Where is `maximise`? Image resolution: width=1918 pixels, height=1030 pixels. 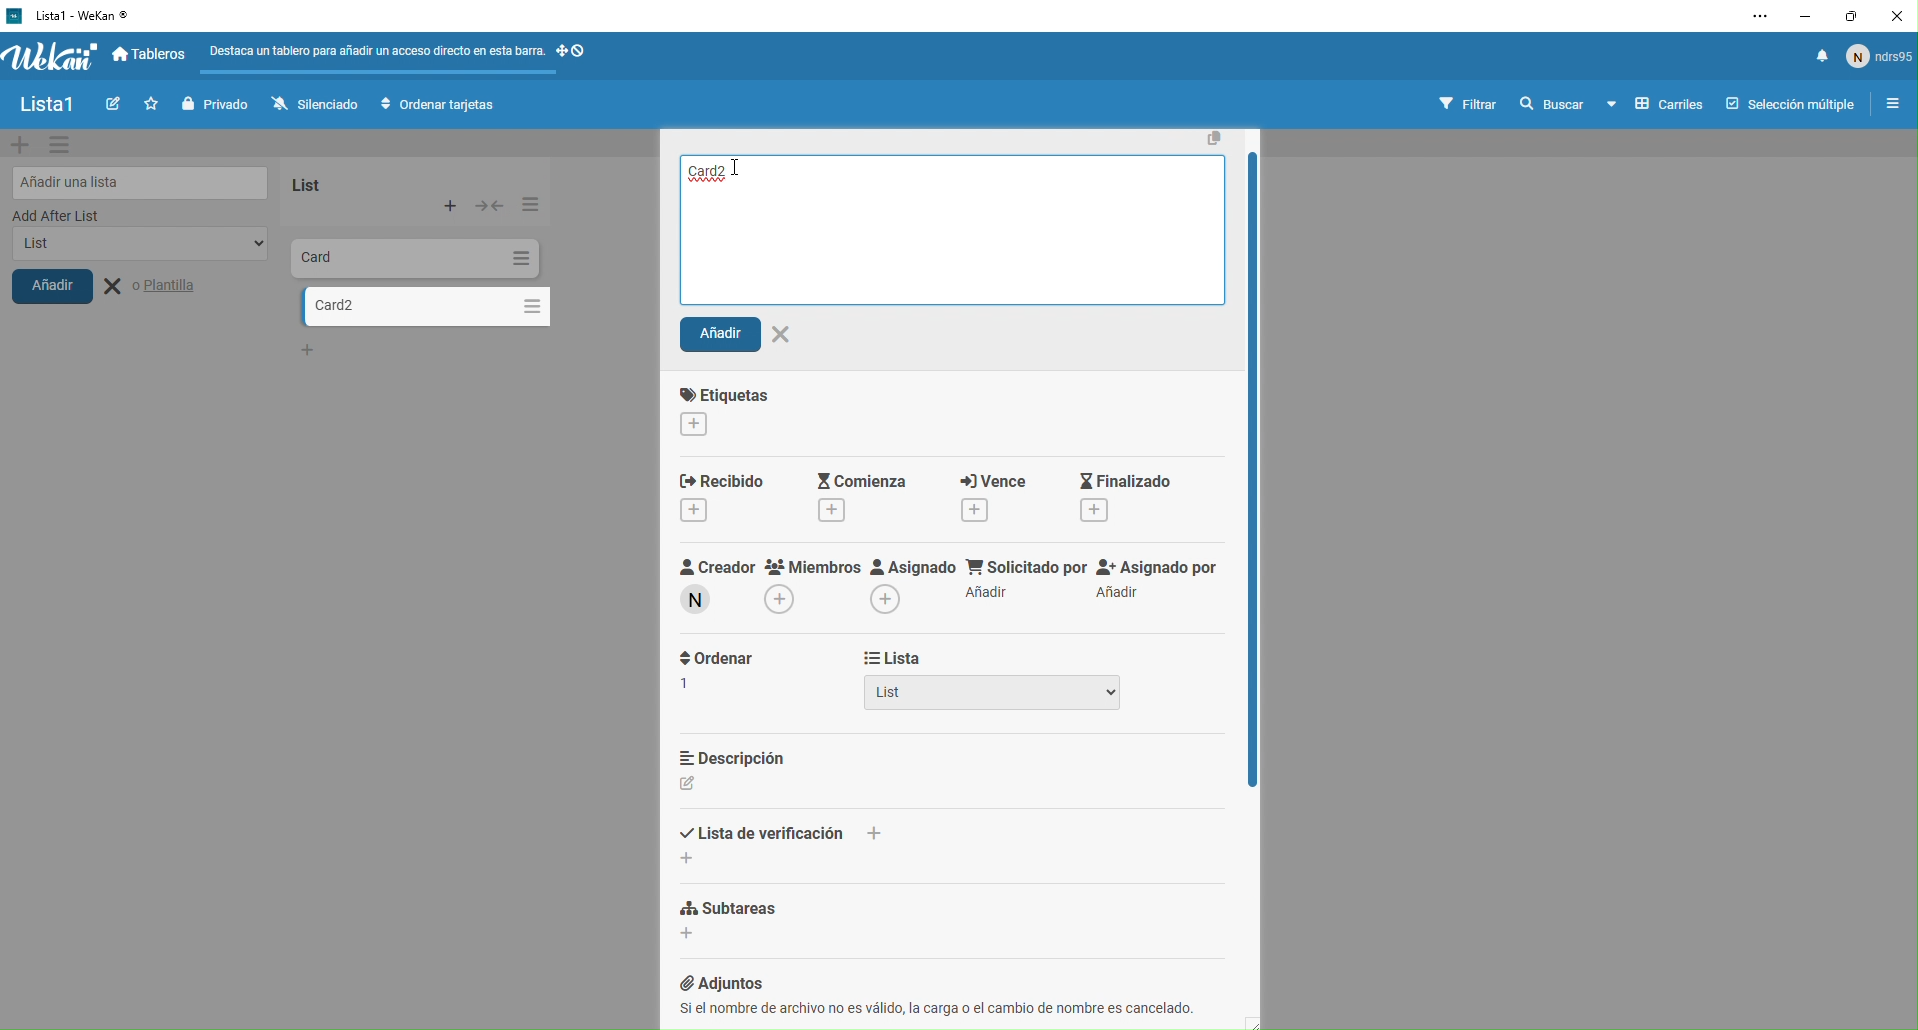
maximise is located at coordinates (1853, 15).